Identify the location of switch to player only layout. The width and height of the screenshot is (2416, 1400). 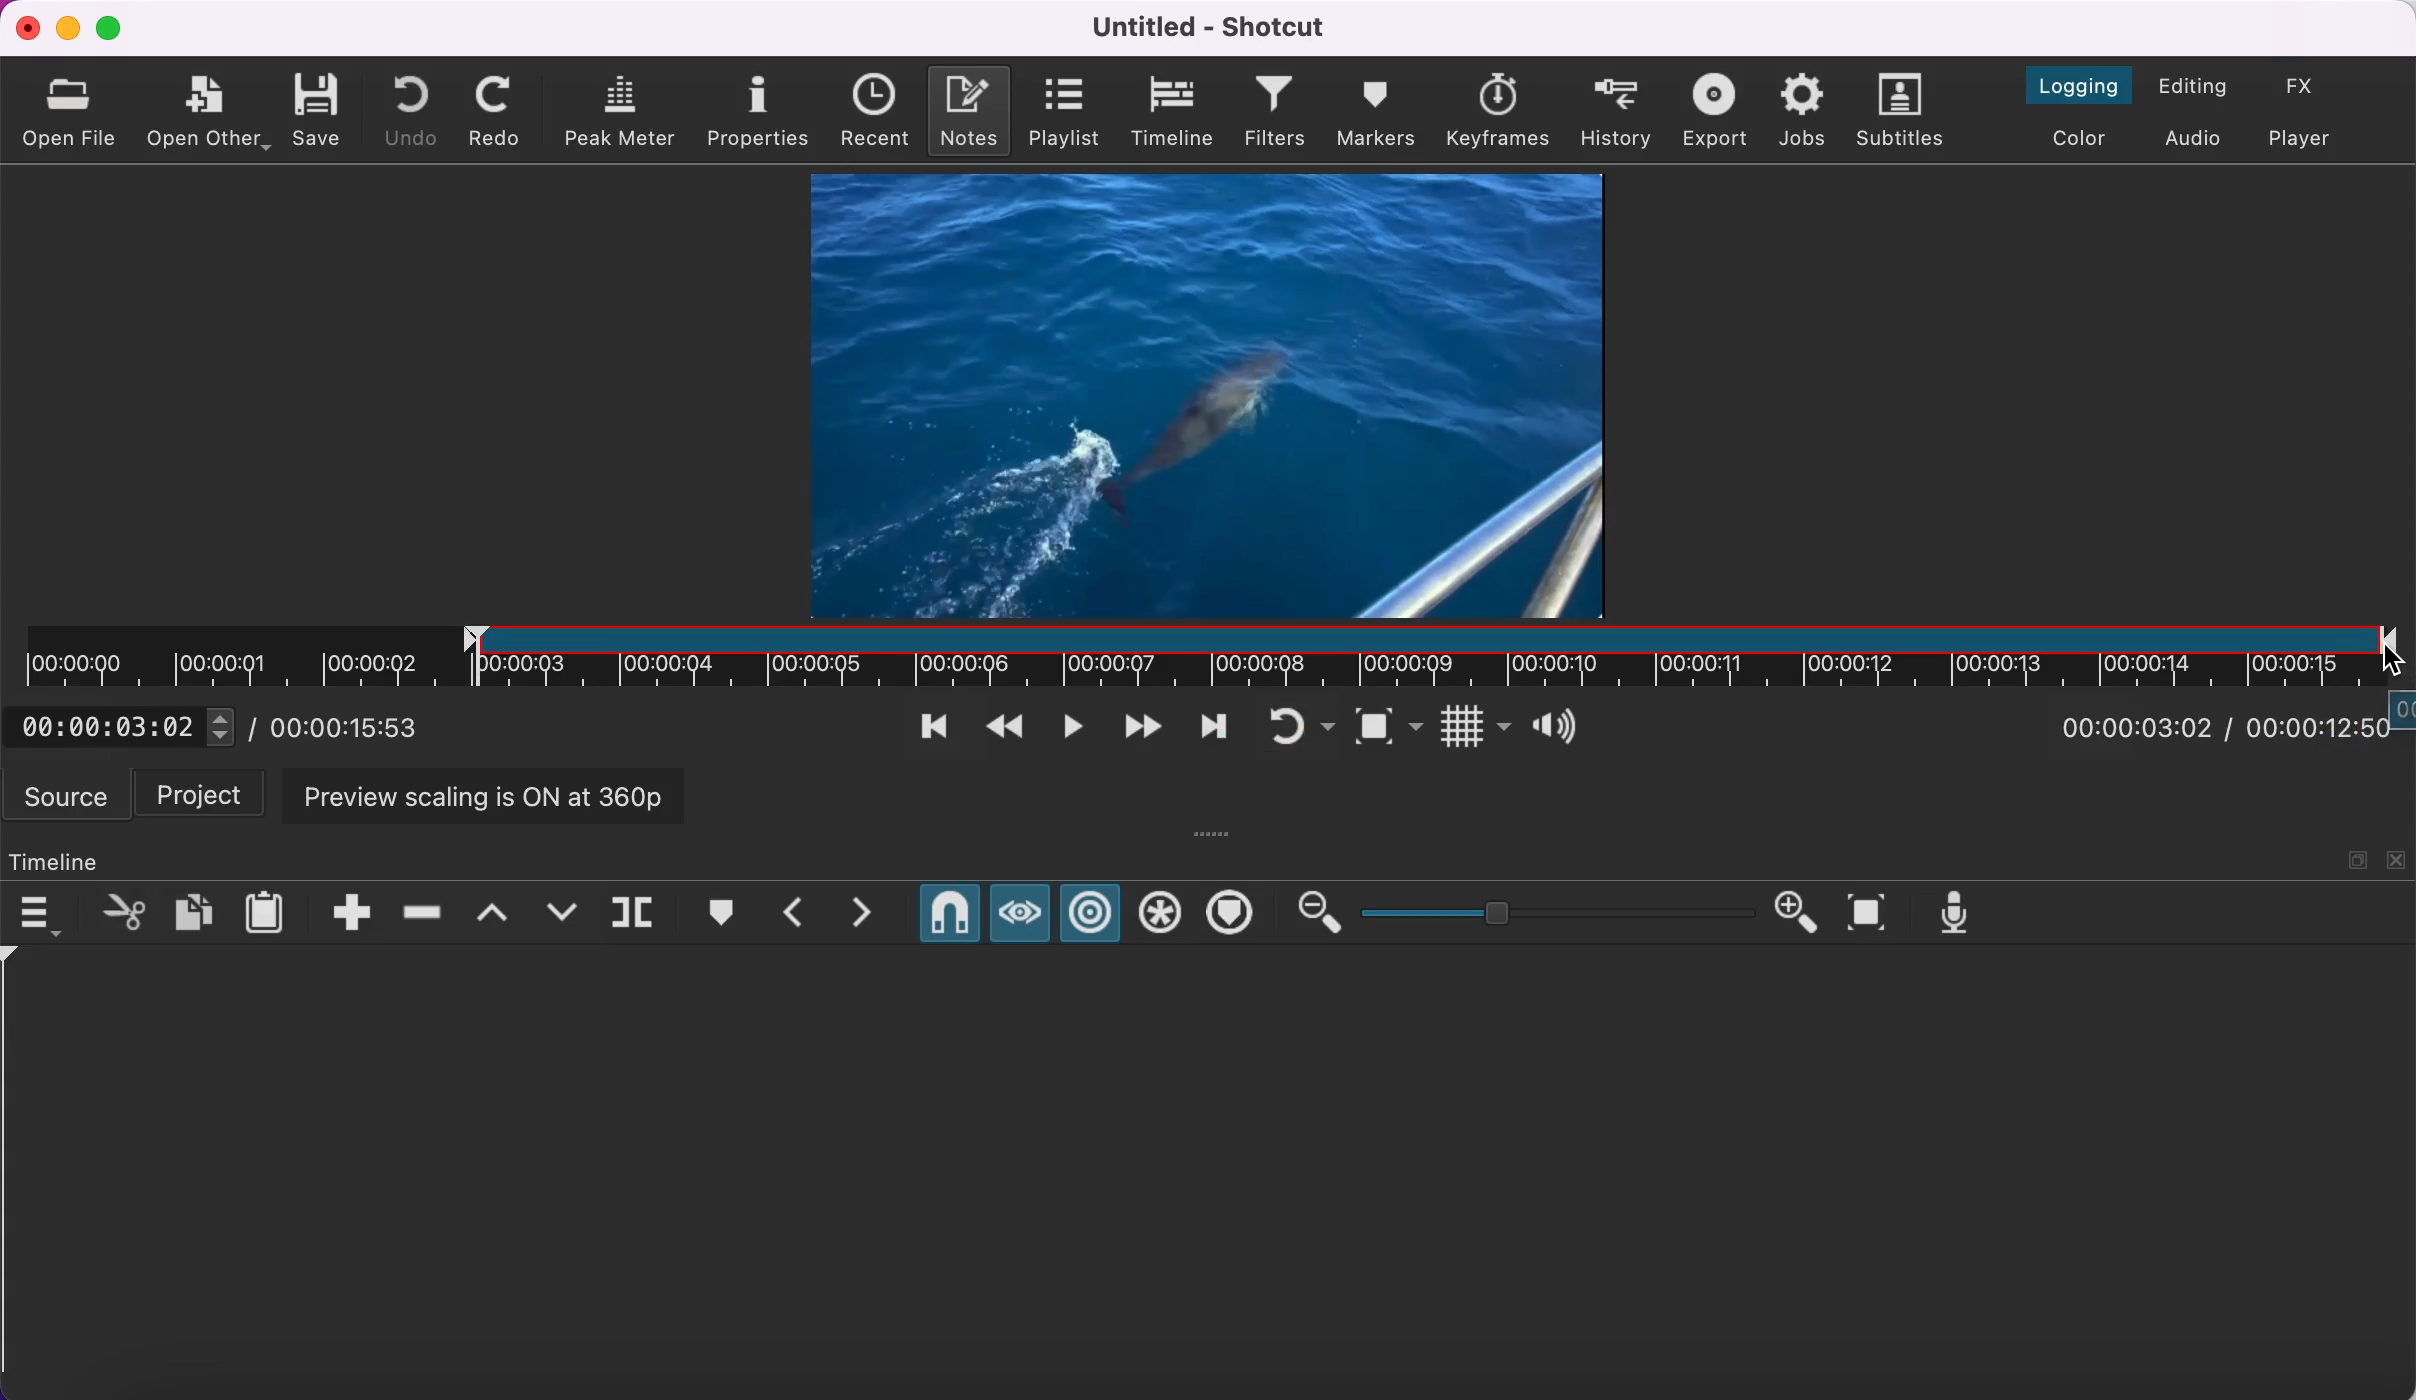
(2310, 142).